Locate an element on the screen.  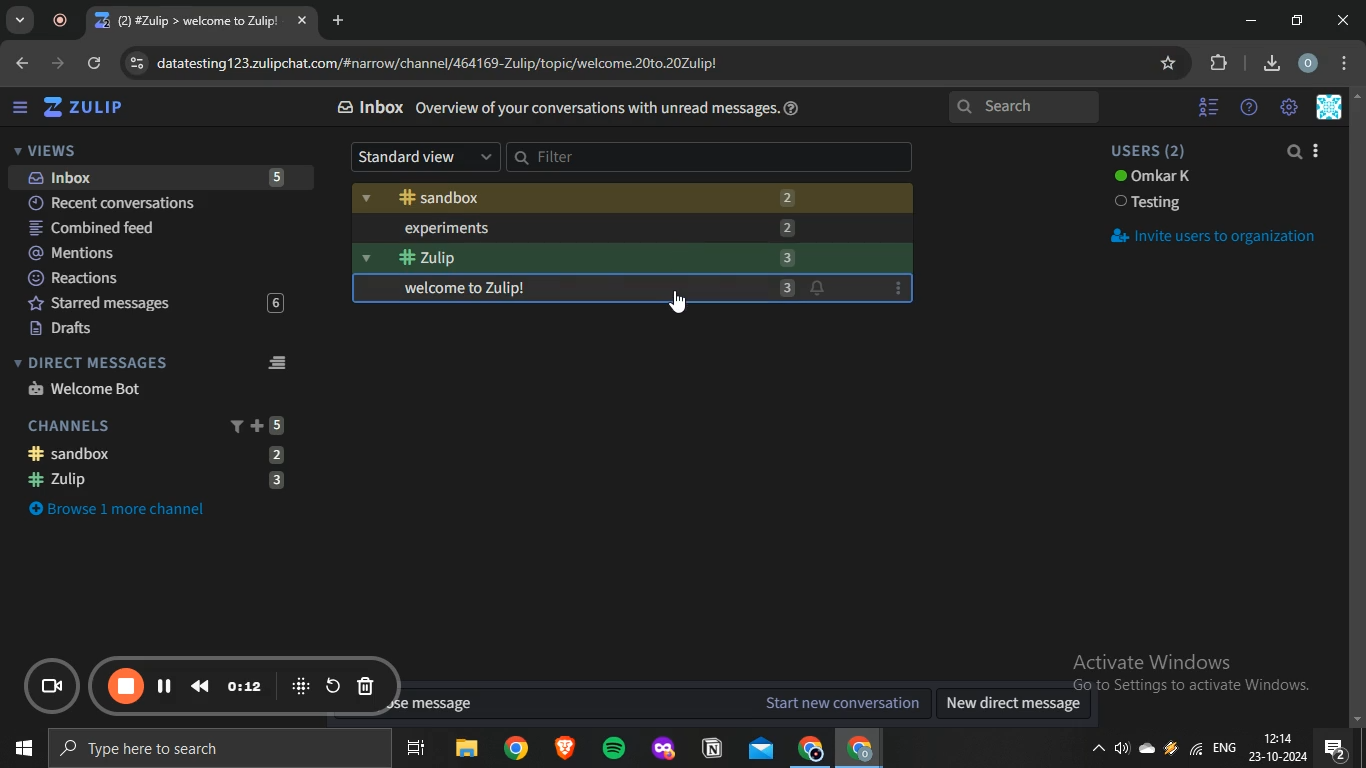
sidebar is located at coordinates (20, 108).